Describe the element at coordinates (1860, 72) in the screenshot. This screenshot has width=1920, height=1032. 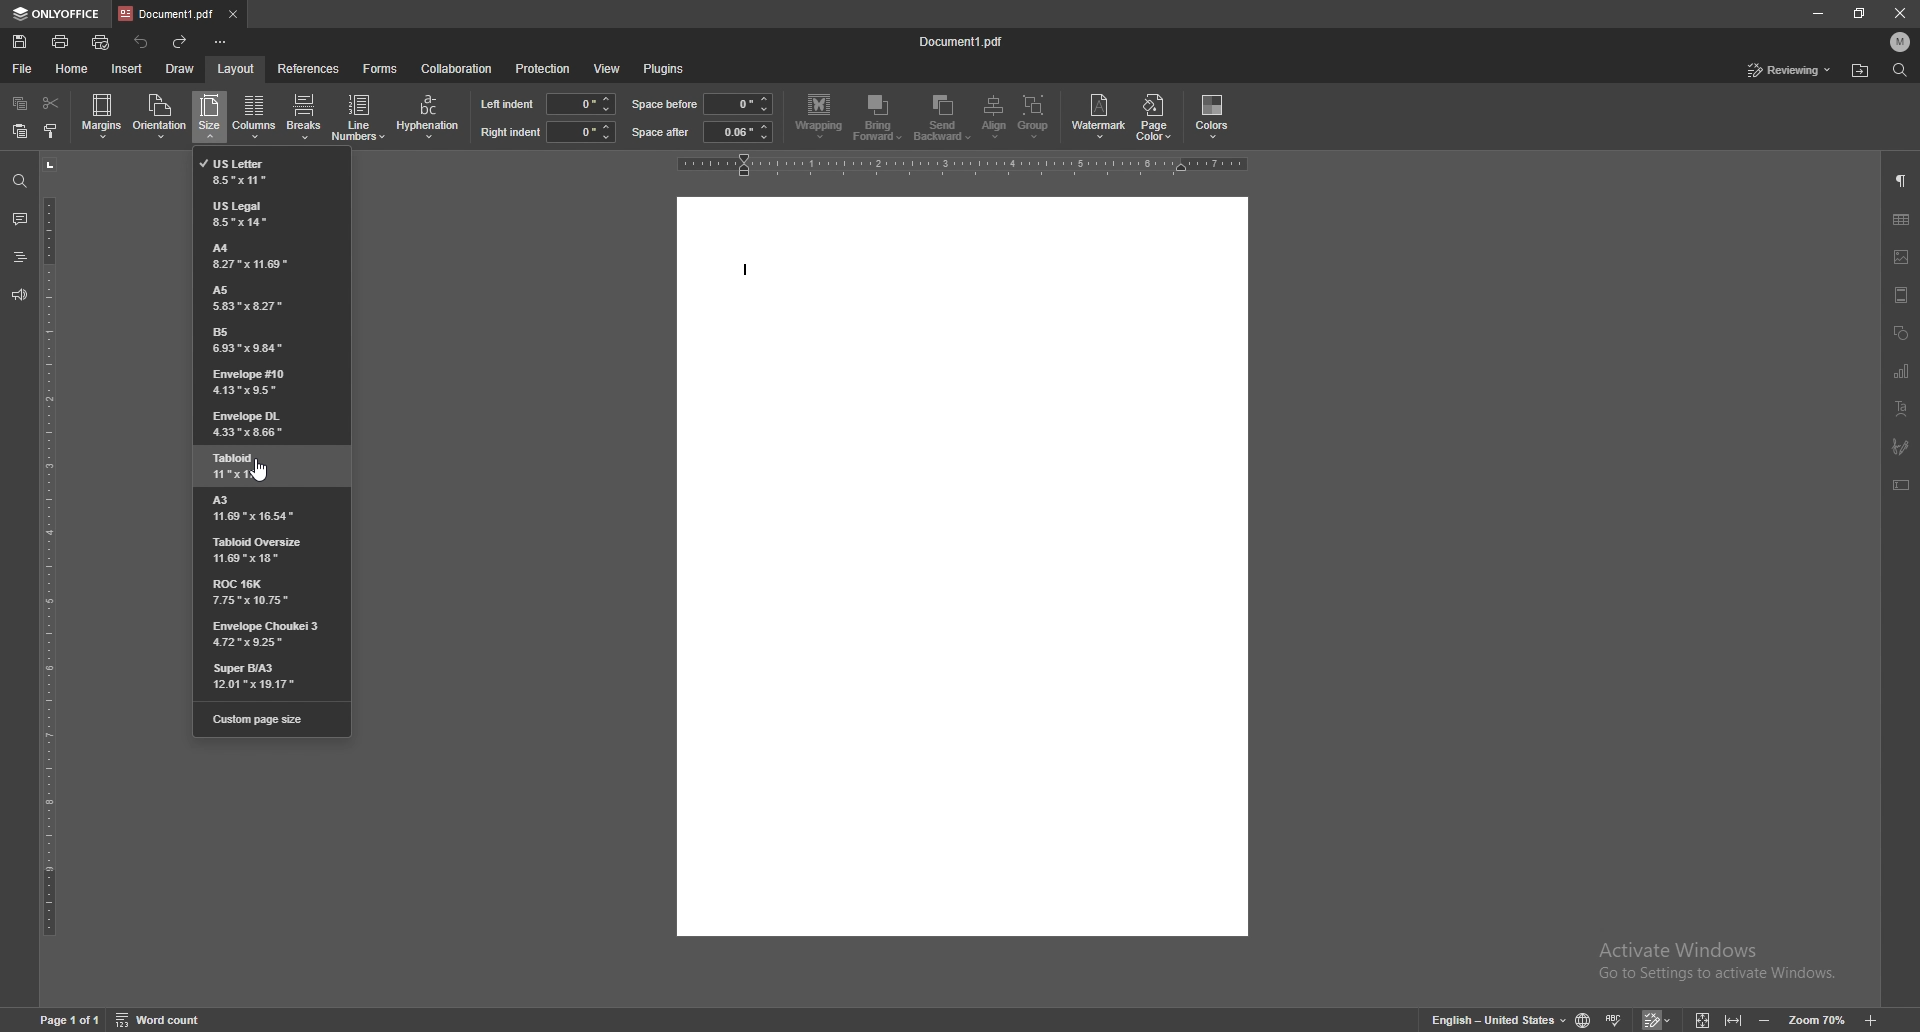
I see `locate file` at that location.